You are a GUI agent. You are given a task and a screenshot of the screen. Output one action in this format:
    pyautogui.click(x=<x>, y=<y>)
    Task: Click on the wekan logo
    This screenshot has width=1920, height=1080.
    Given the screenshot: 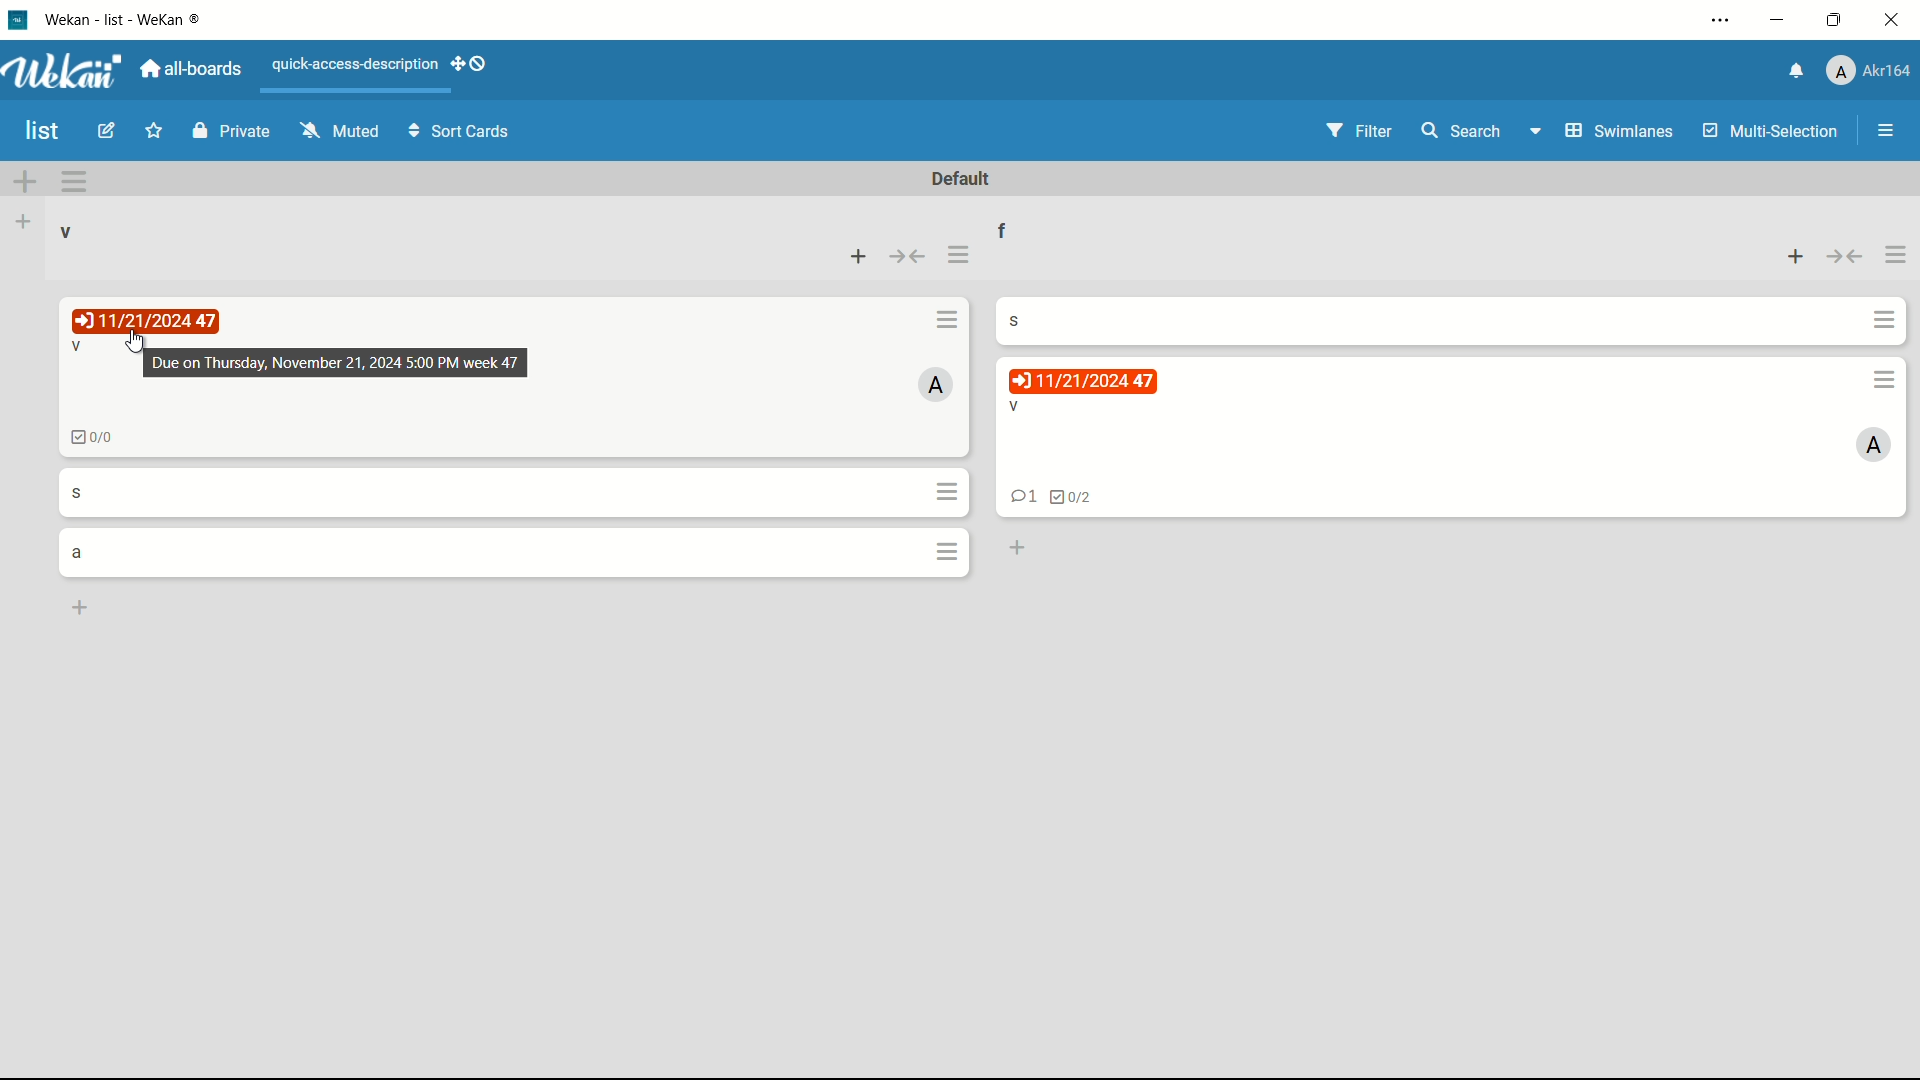 What is the action you would take?
    pyautogui.click(x=68, y=71)
    